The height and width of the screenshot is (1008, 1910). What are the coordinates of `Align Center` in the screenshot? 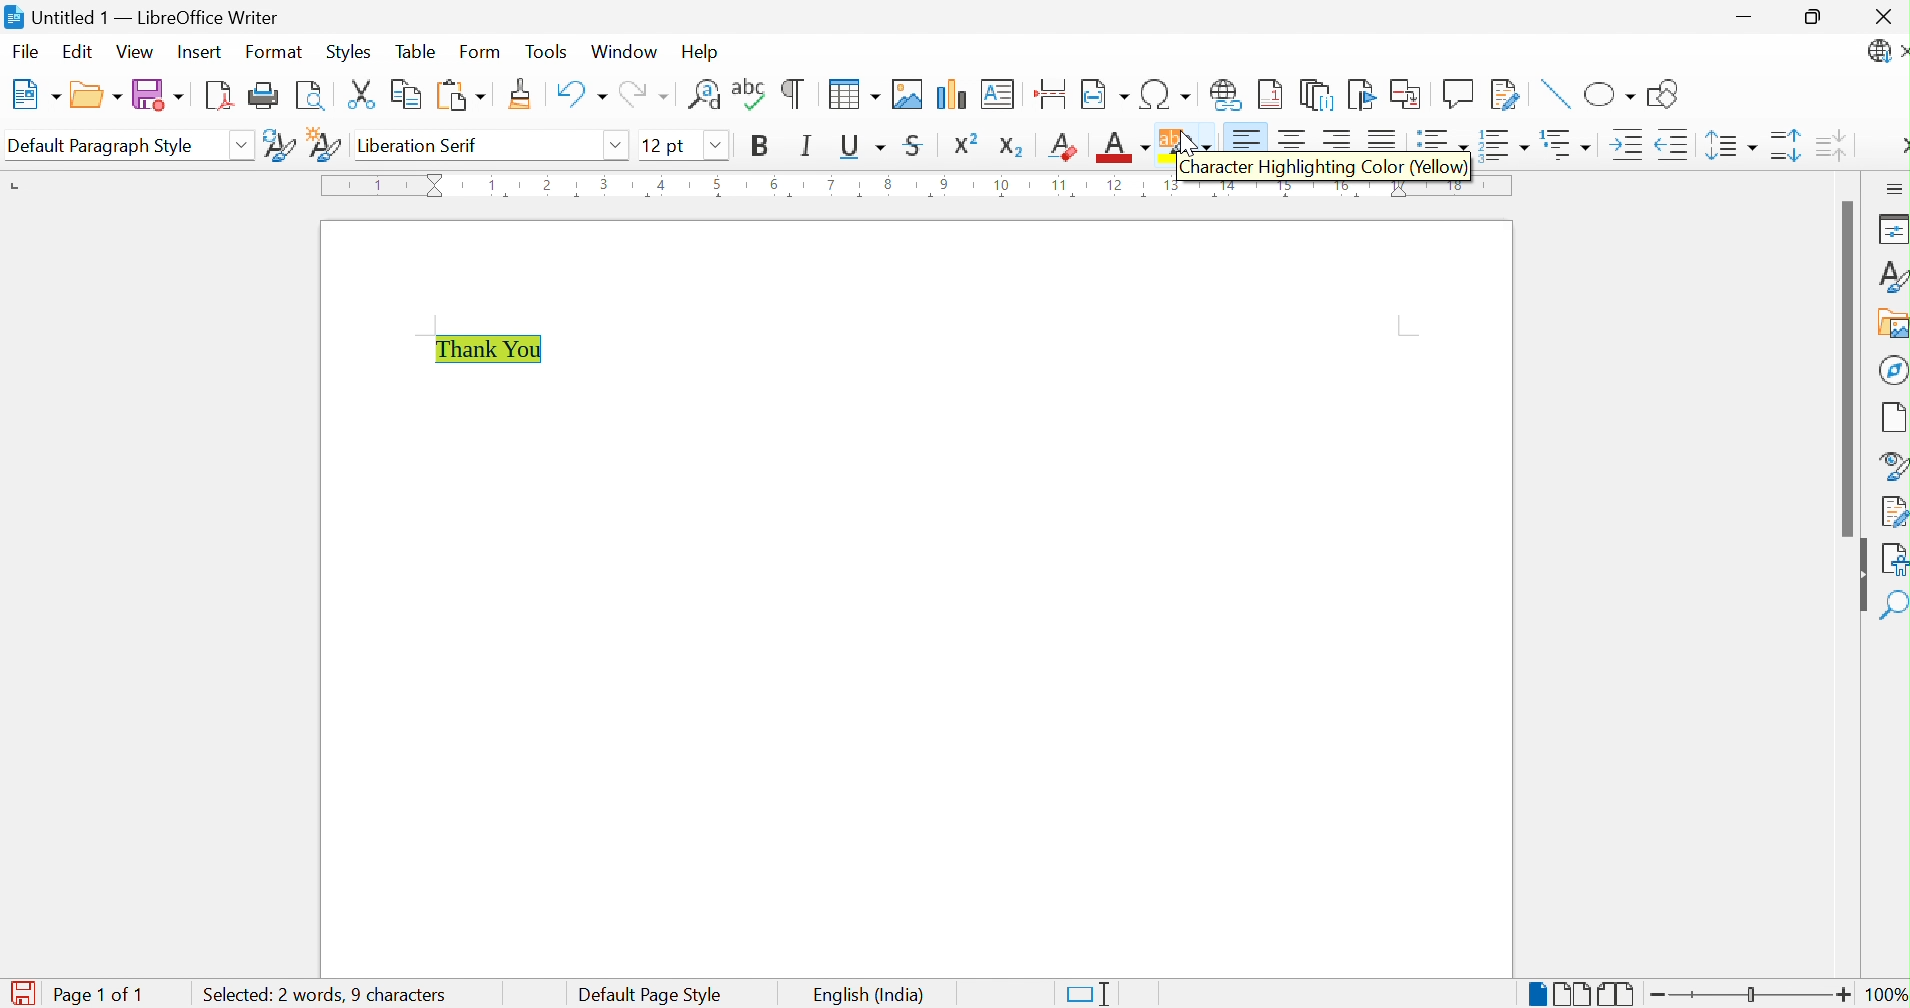 It's located at (1293, 138).